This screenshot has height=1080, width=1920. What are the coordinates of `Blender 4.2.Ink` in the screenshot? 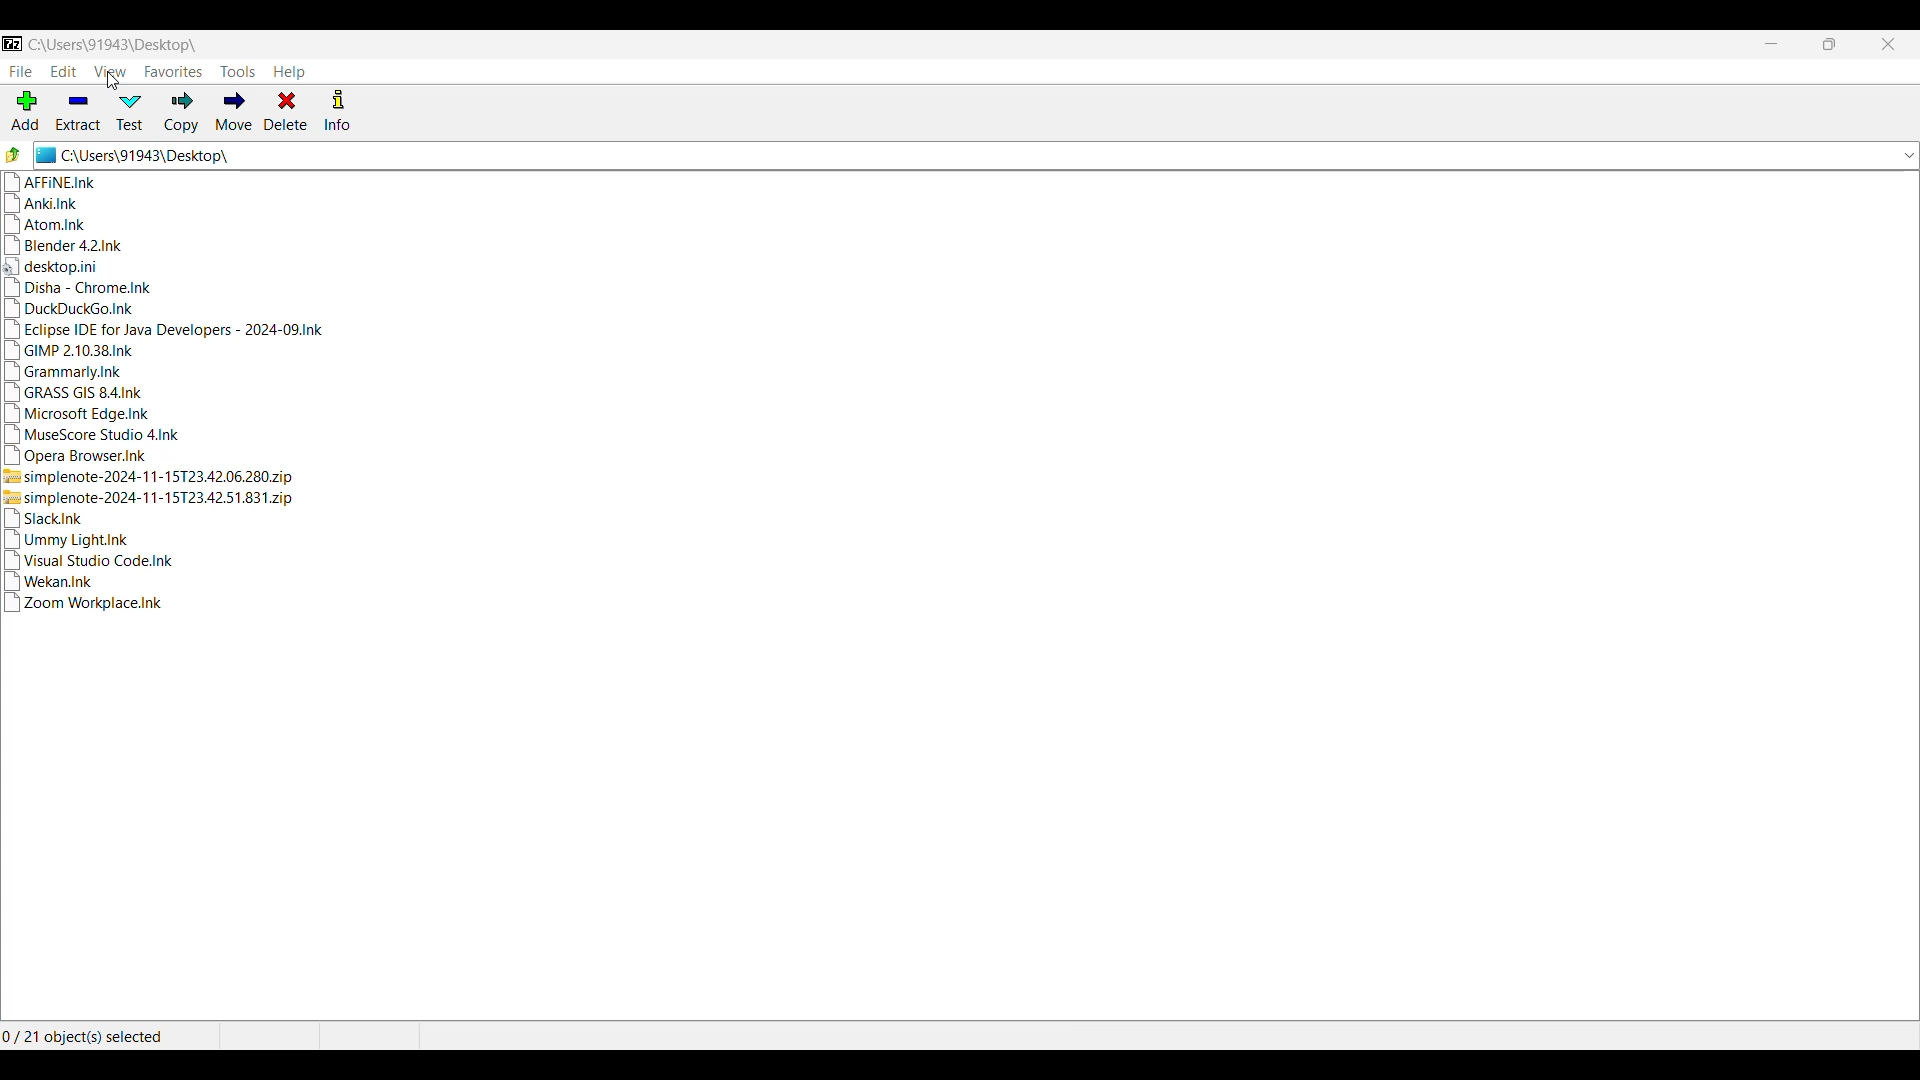 It's located at (66, 246).